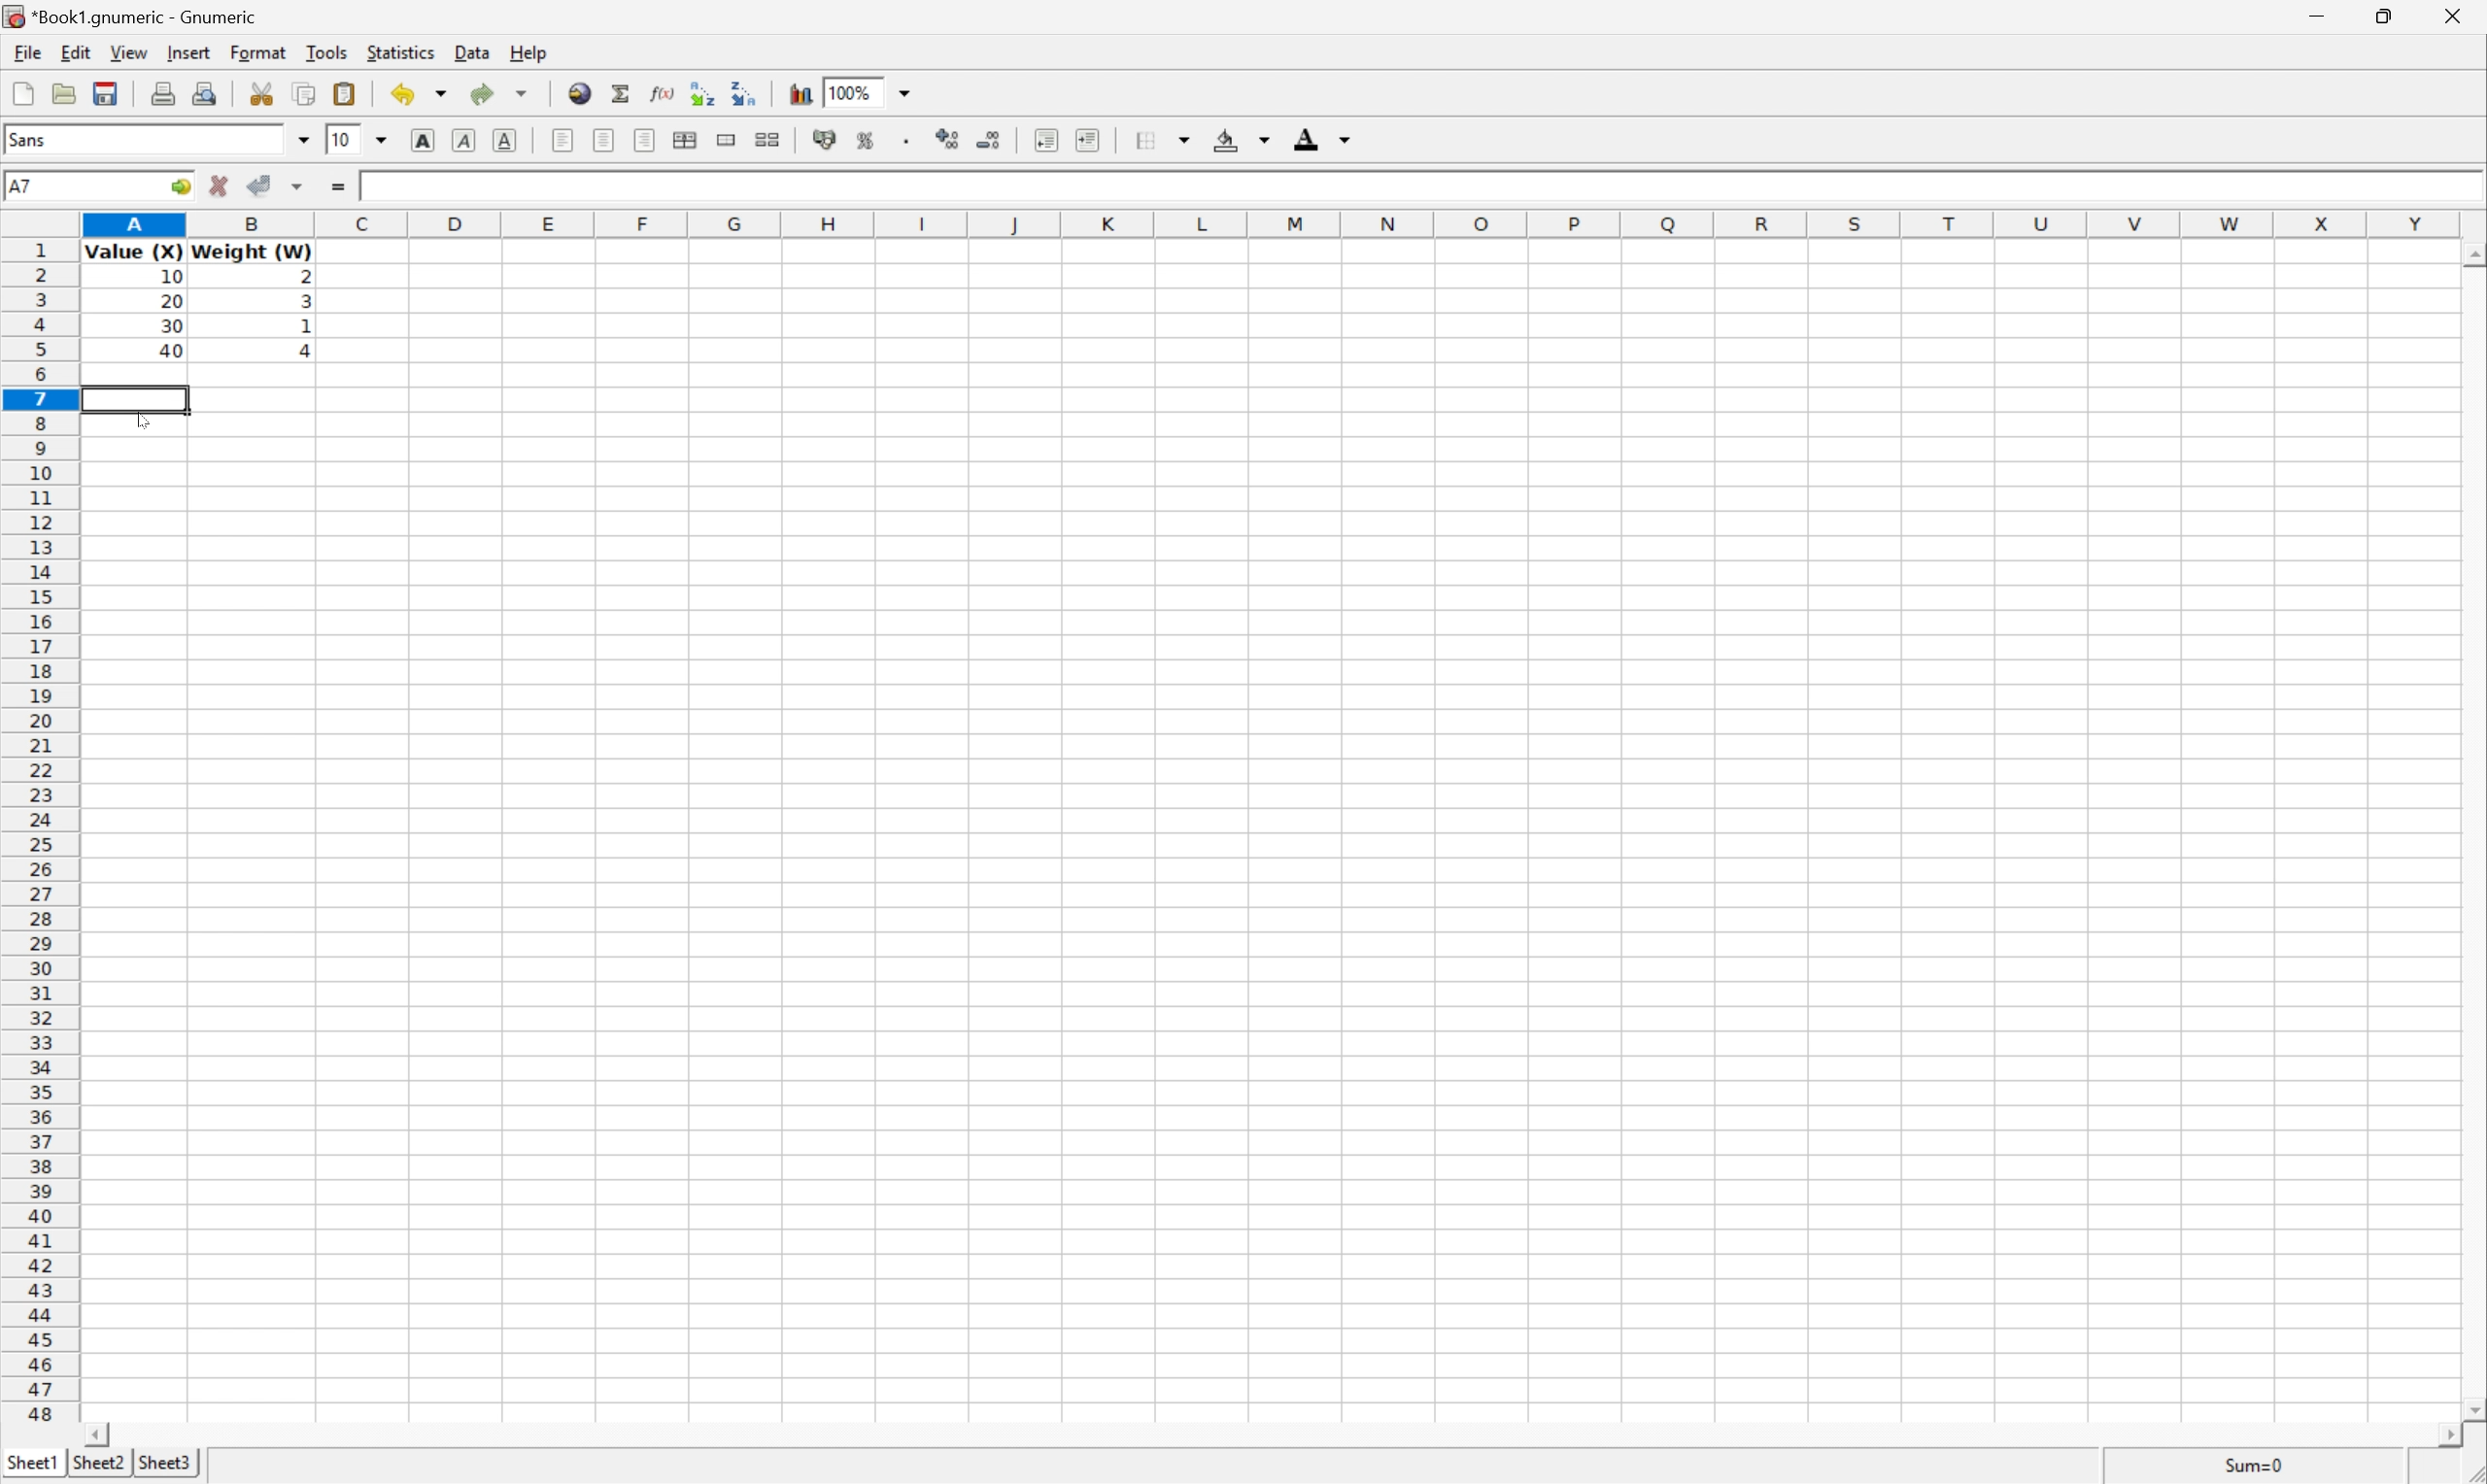 This screenshot has height=1484, width=2487. What do you see at coordinates (252, 250) in the screenshot?
I see `Weight (W)` at bounding box center [252, 250].